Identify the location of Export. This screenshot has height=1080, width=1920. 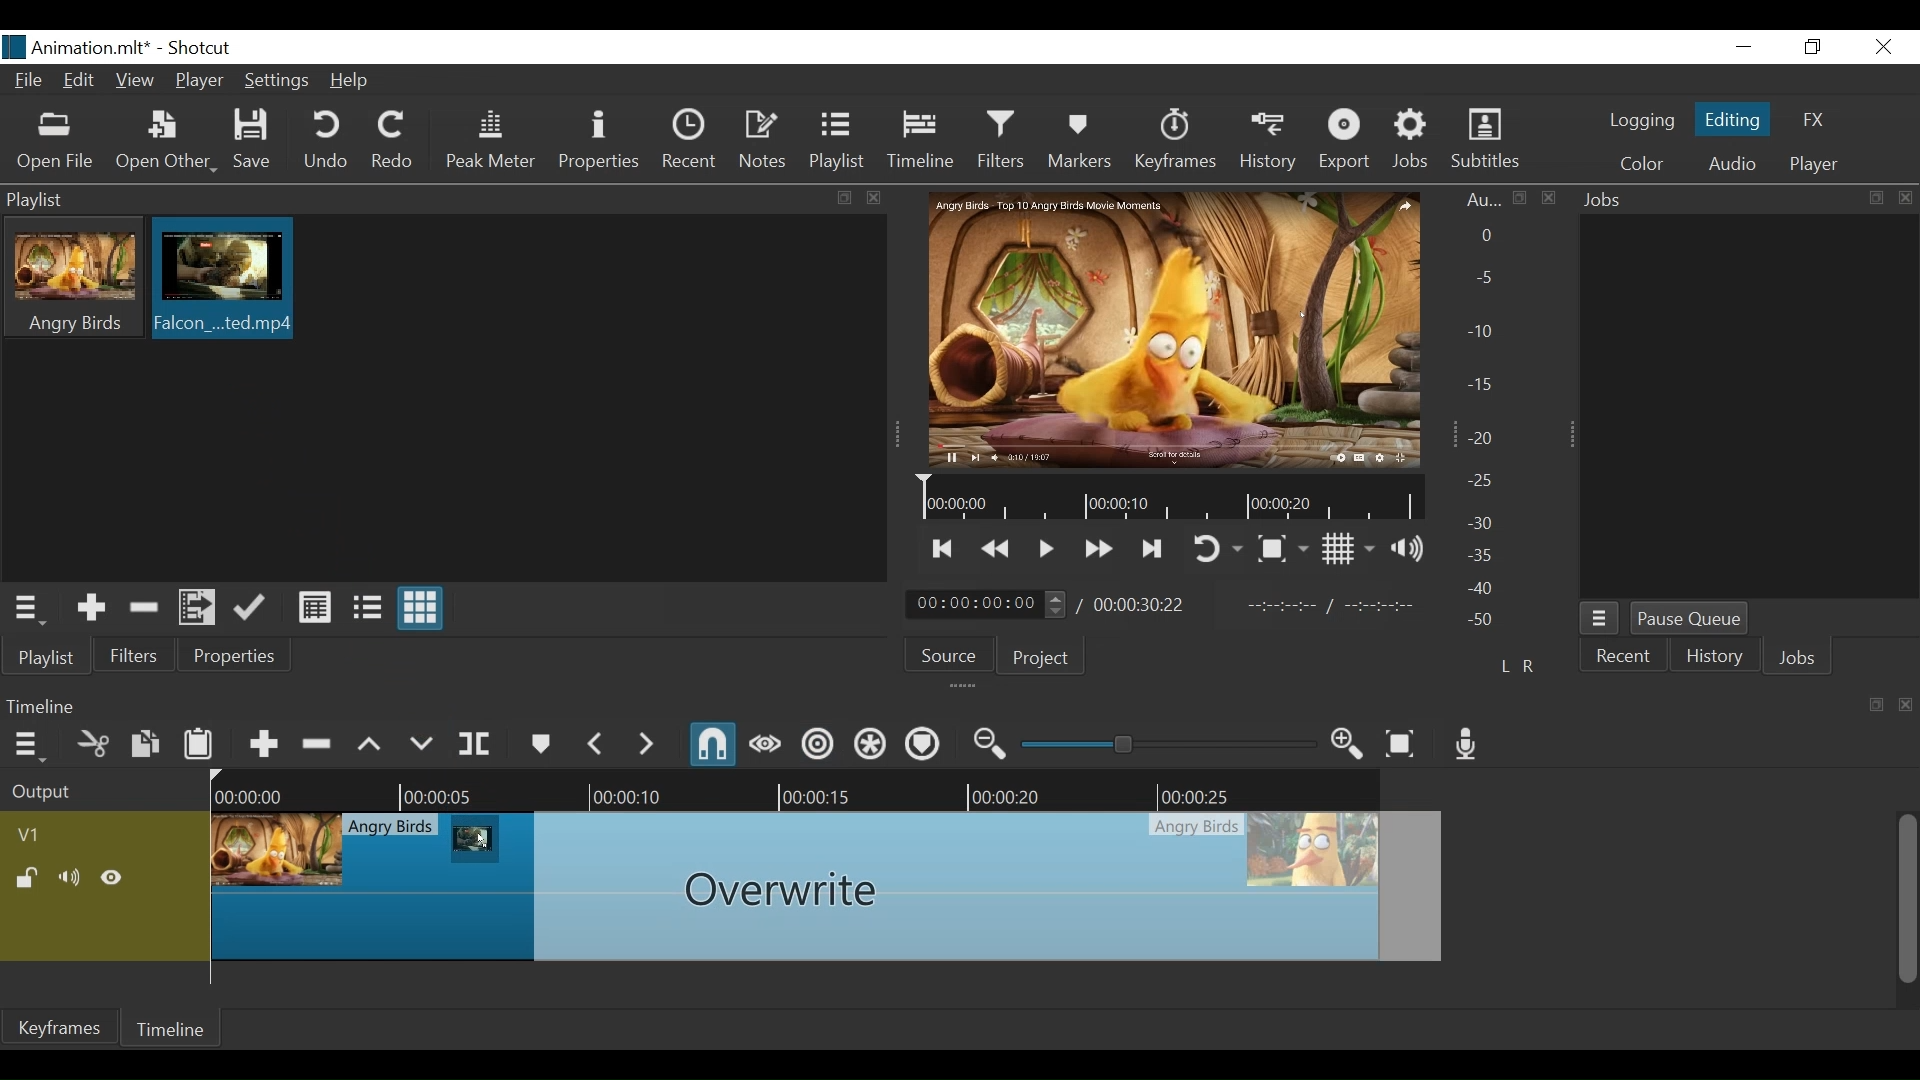
(1345, 142).